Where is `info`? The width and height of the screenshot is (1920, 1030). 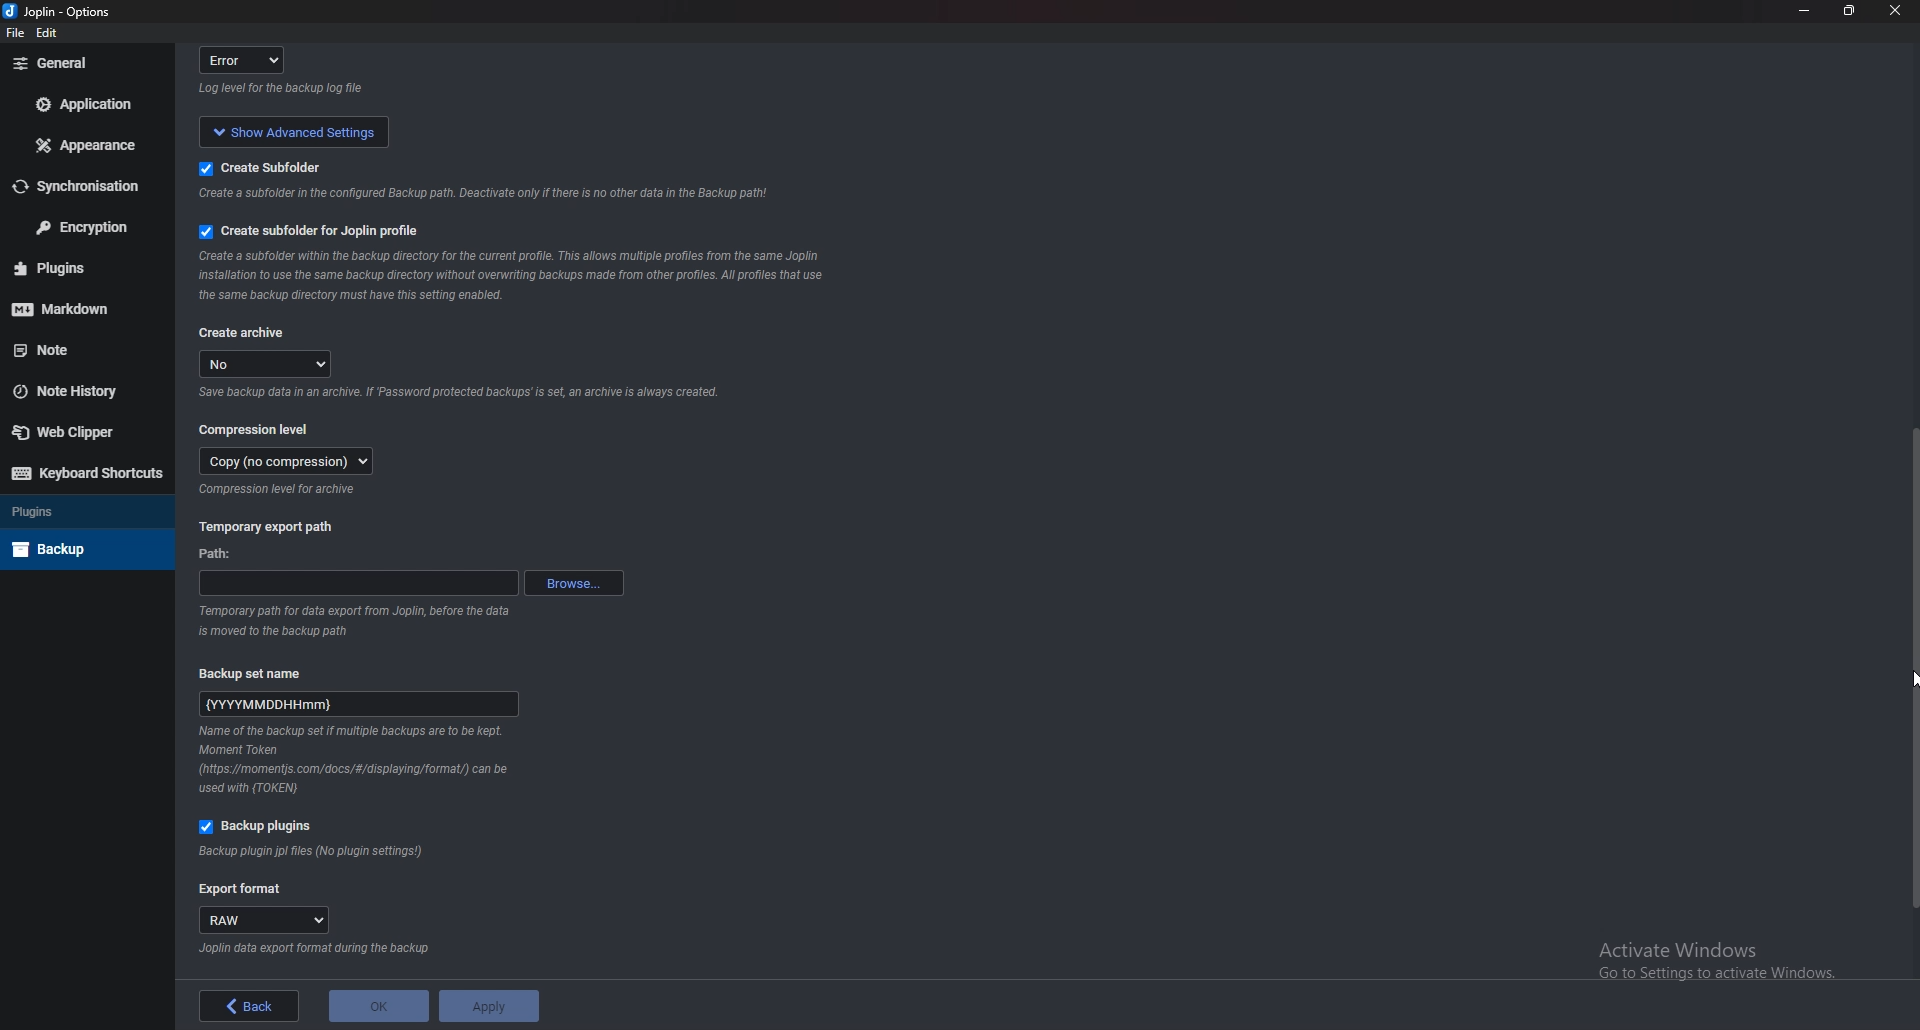
info is located at coordinates (459, 394).